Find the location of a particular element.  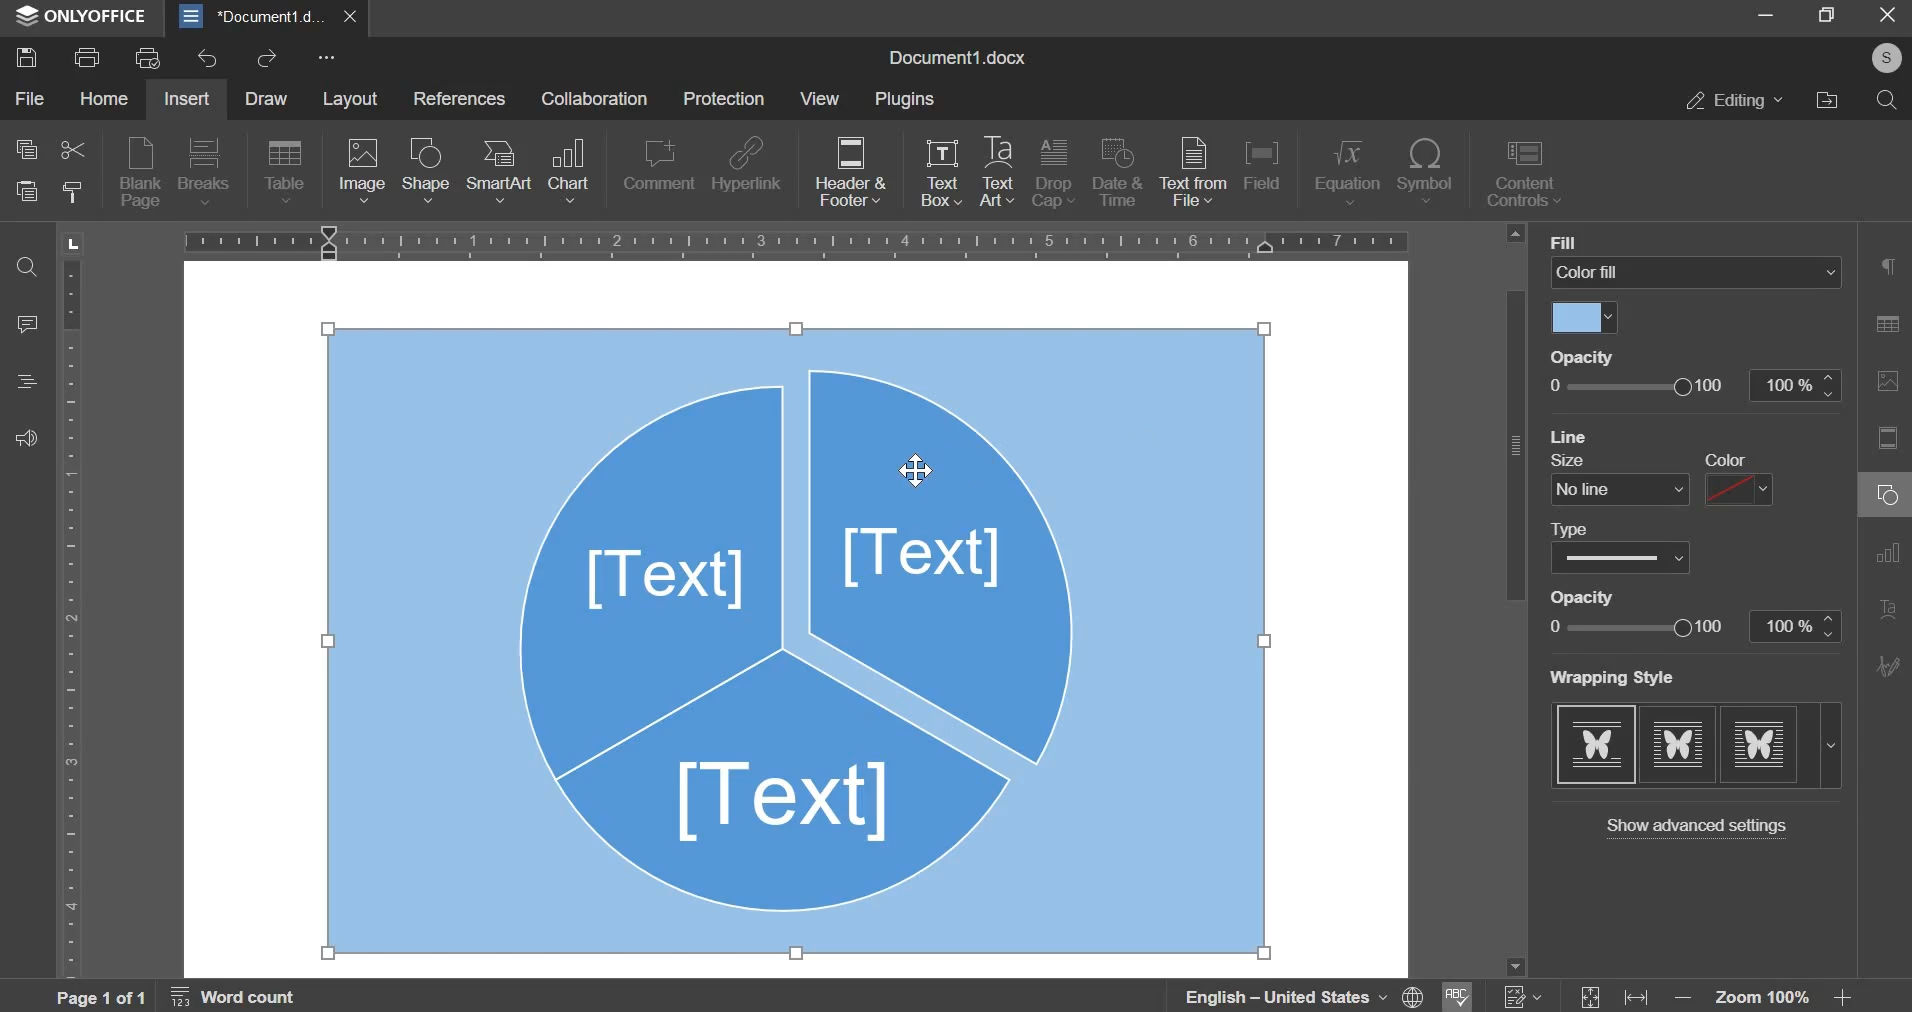

 is located at coordinates (1577, 462).